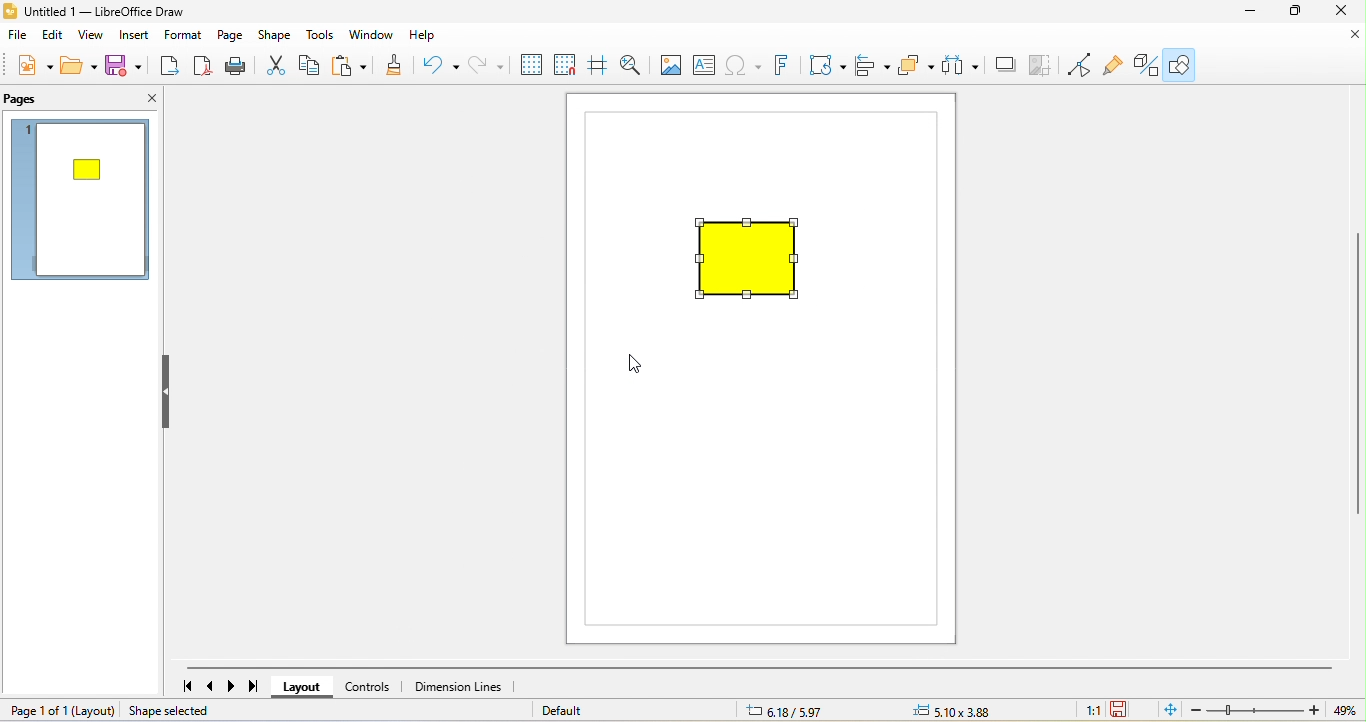  What do you see at coordinates (138, 35) in the screenshot?
I see `insert` at bounding box center [138, 35].